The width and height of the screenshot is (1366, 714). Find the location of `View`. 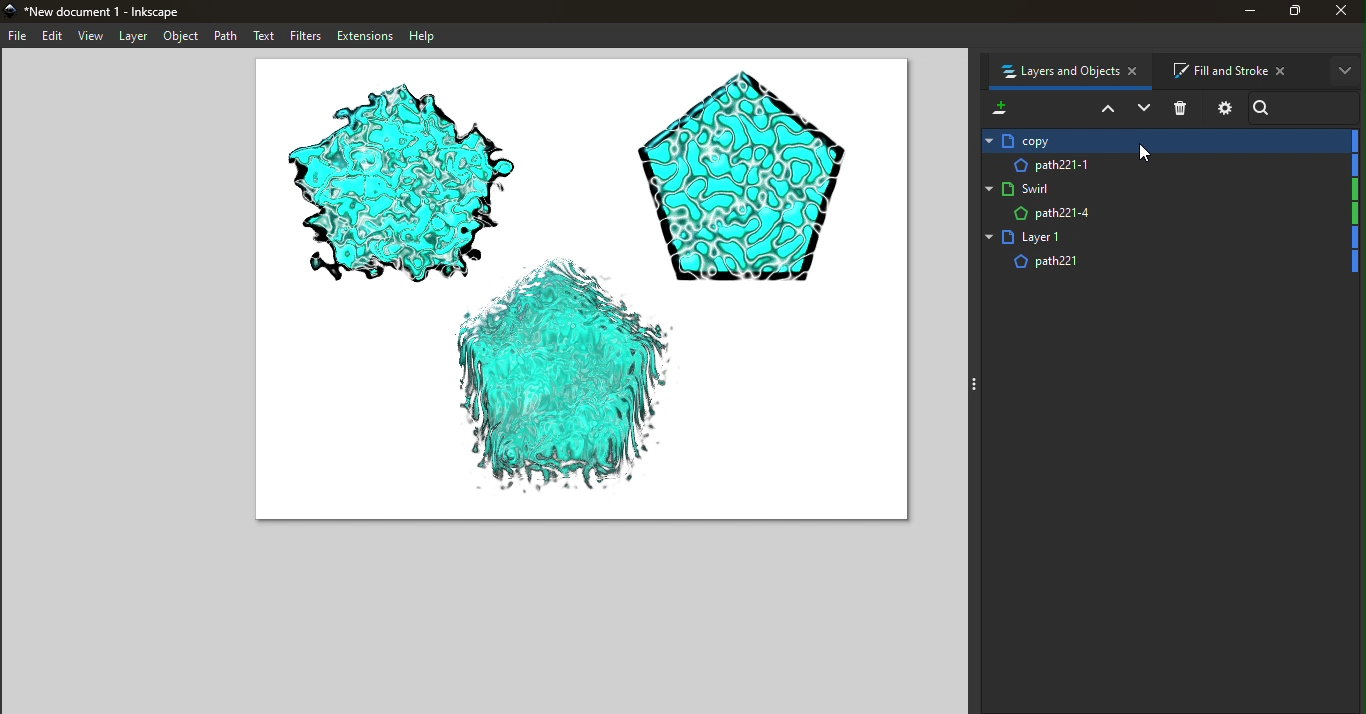

View is located at coordinates (91, 37).